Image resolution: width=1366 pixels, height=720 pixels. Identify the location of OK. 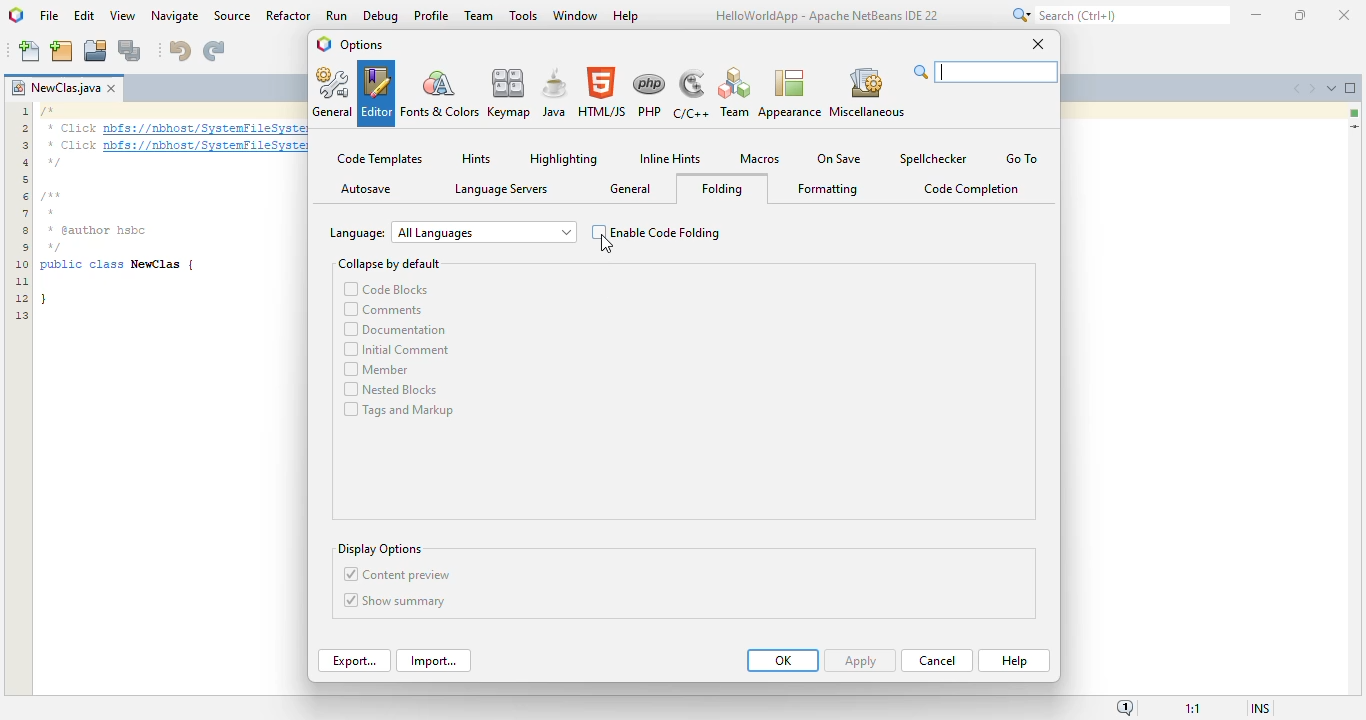
(783, 660).